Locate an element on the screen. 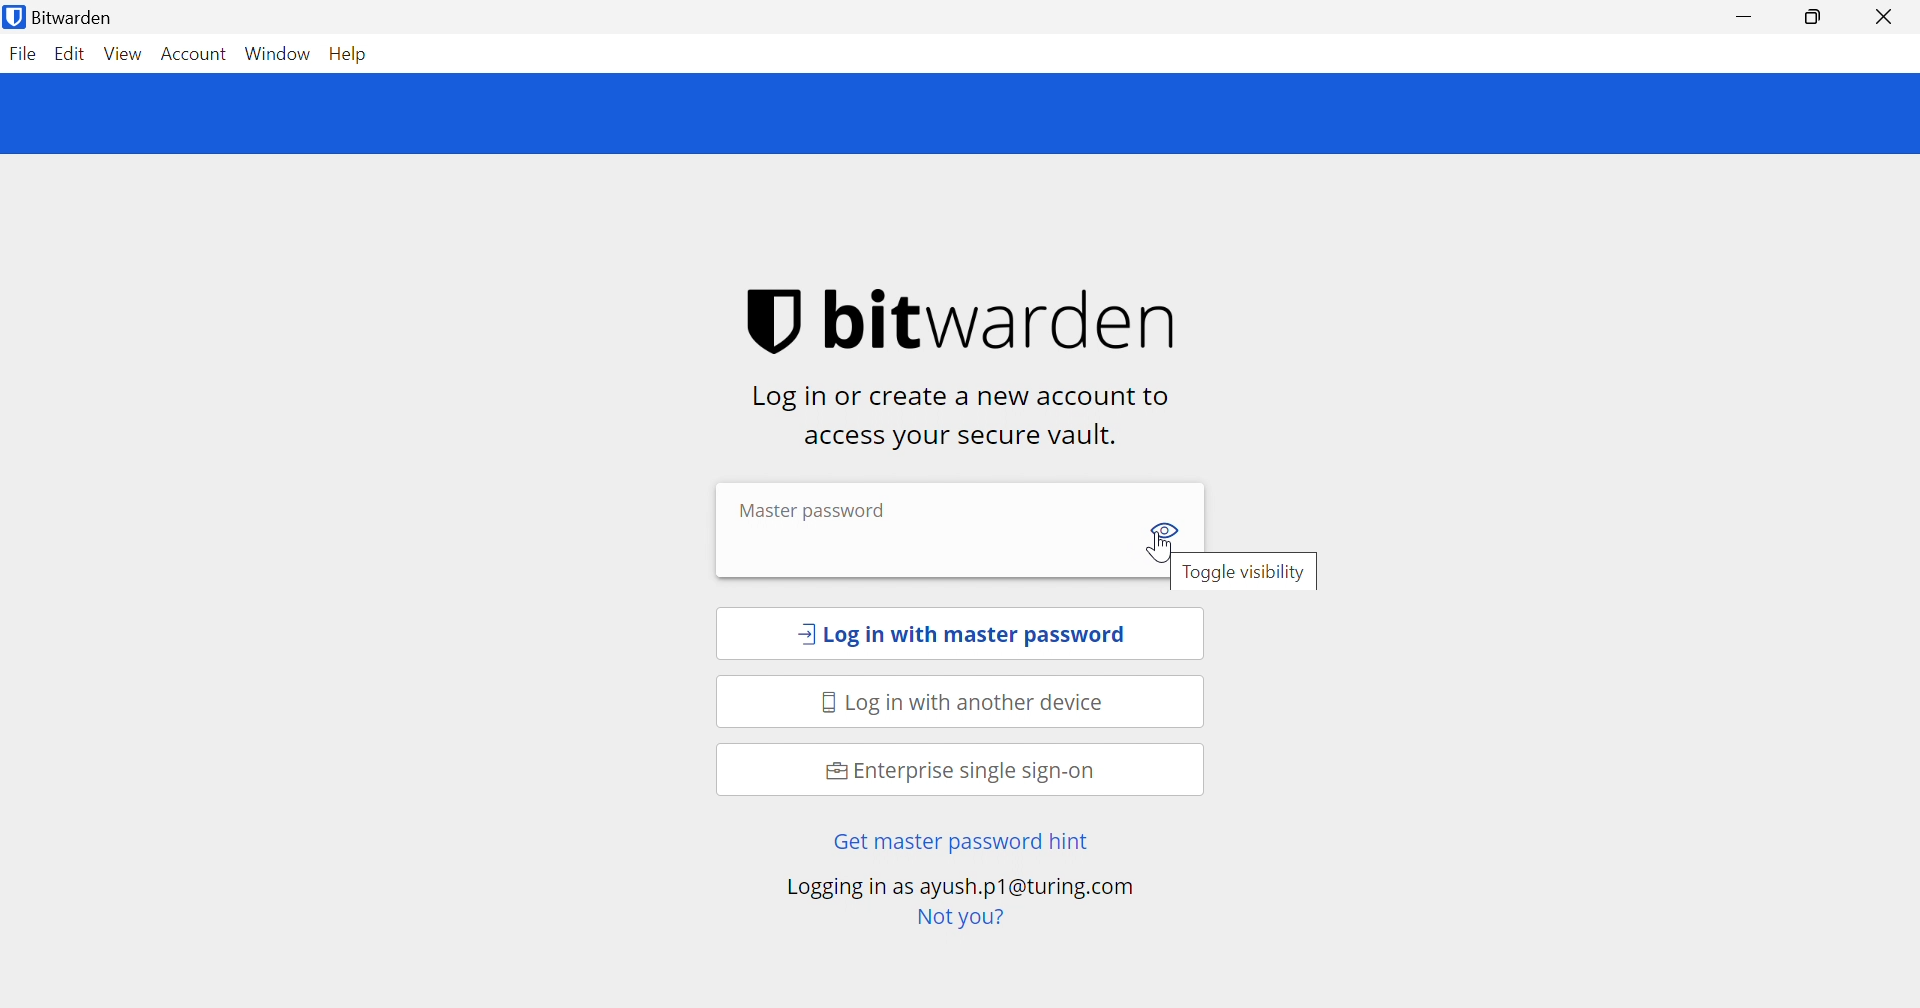 The image size is (1920, 1008). Toggle Visibility is located at coordinates (1246, 575).